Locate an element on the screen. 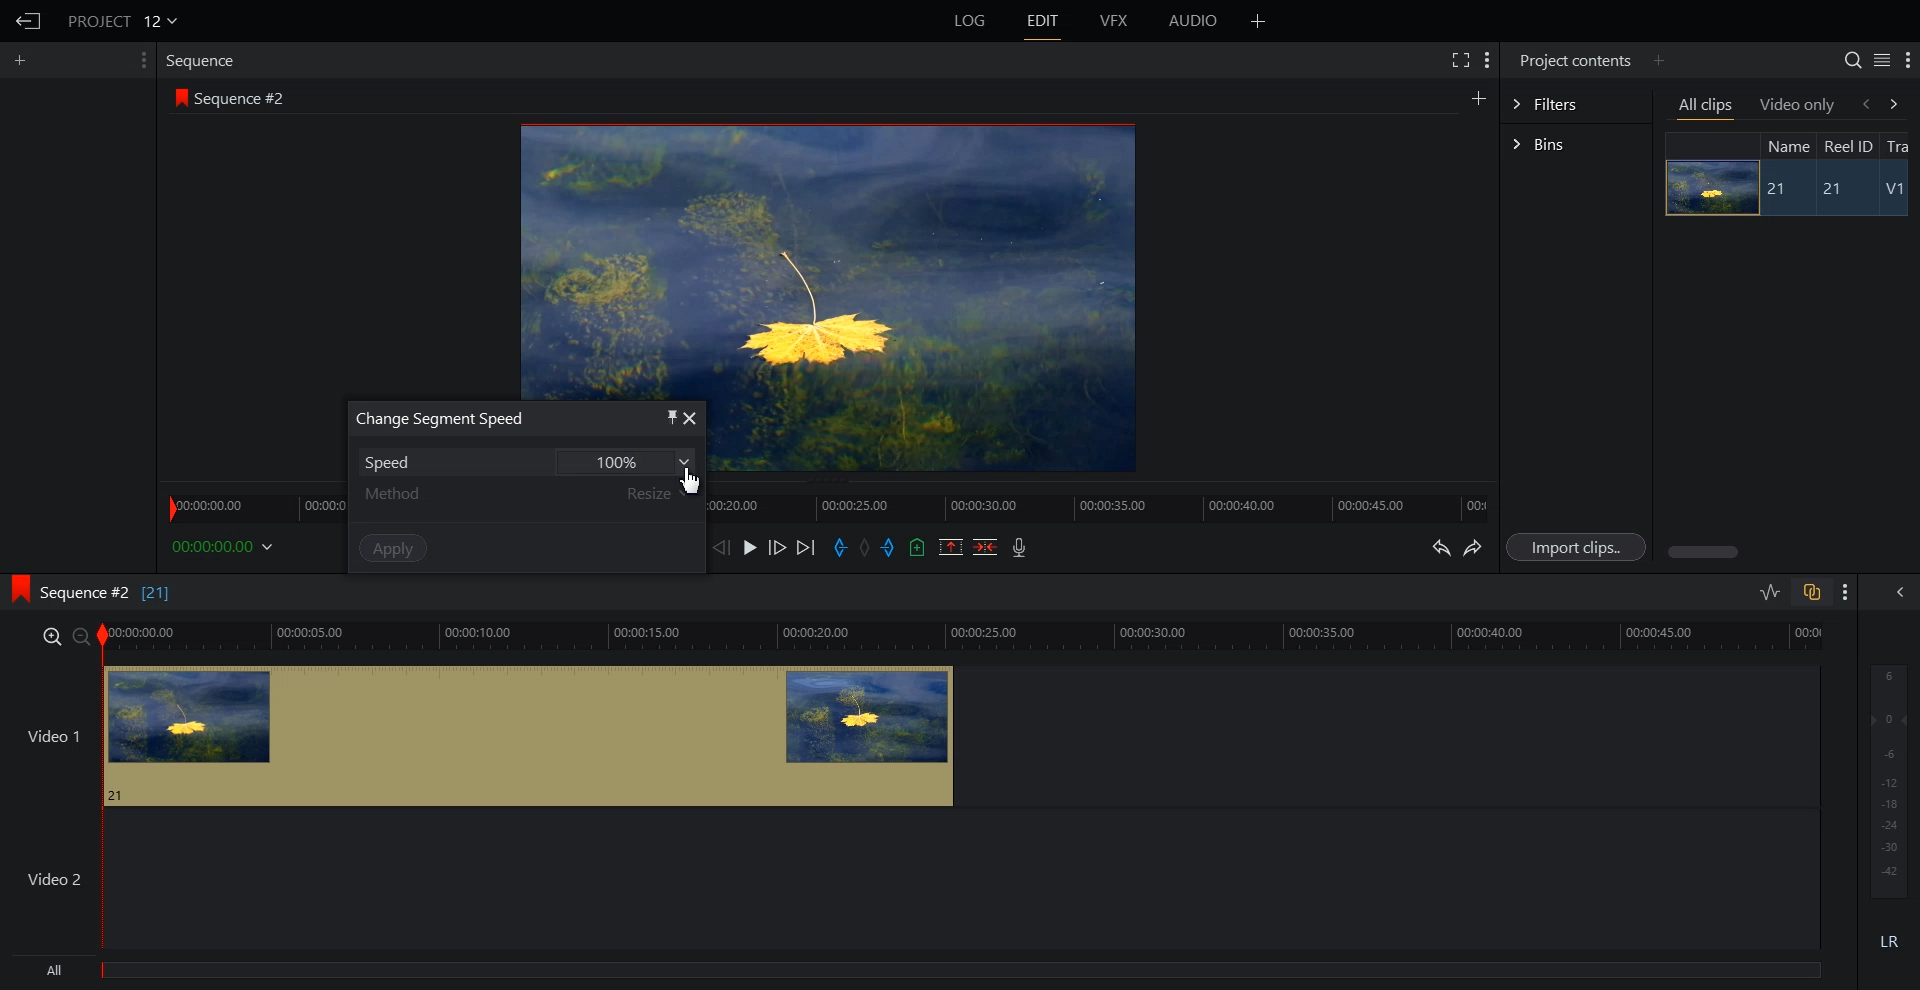 Image resolution: width=1920 pixels, height=990 pixels. Toggle between list and tile view is located at coordinates (1882, 60).